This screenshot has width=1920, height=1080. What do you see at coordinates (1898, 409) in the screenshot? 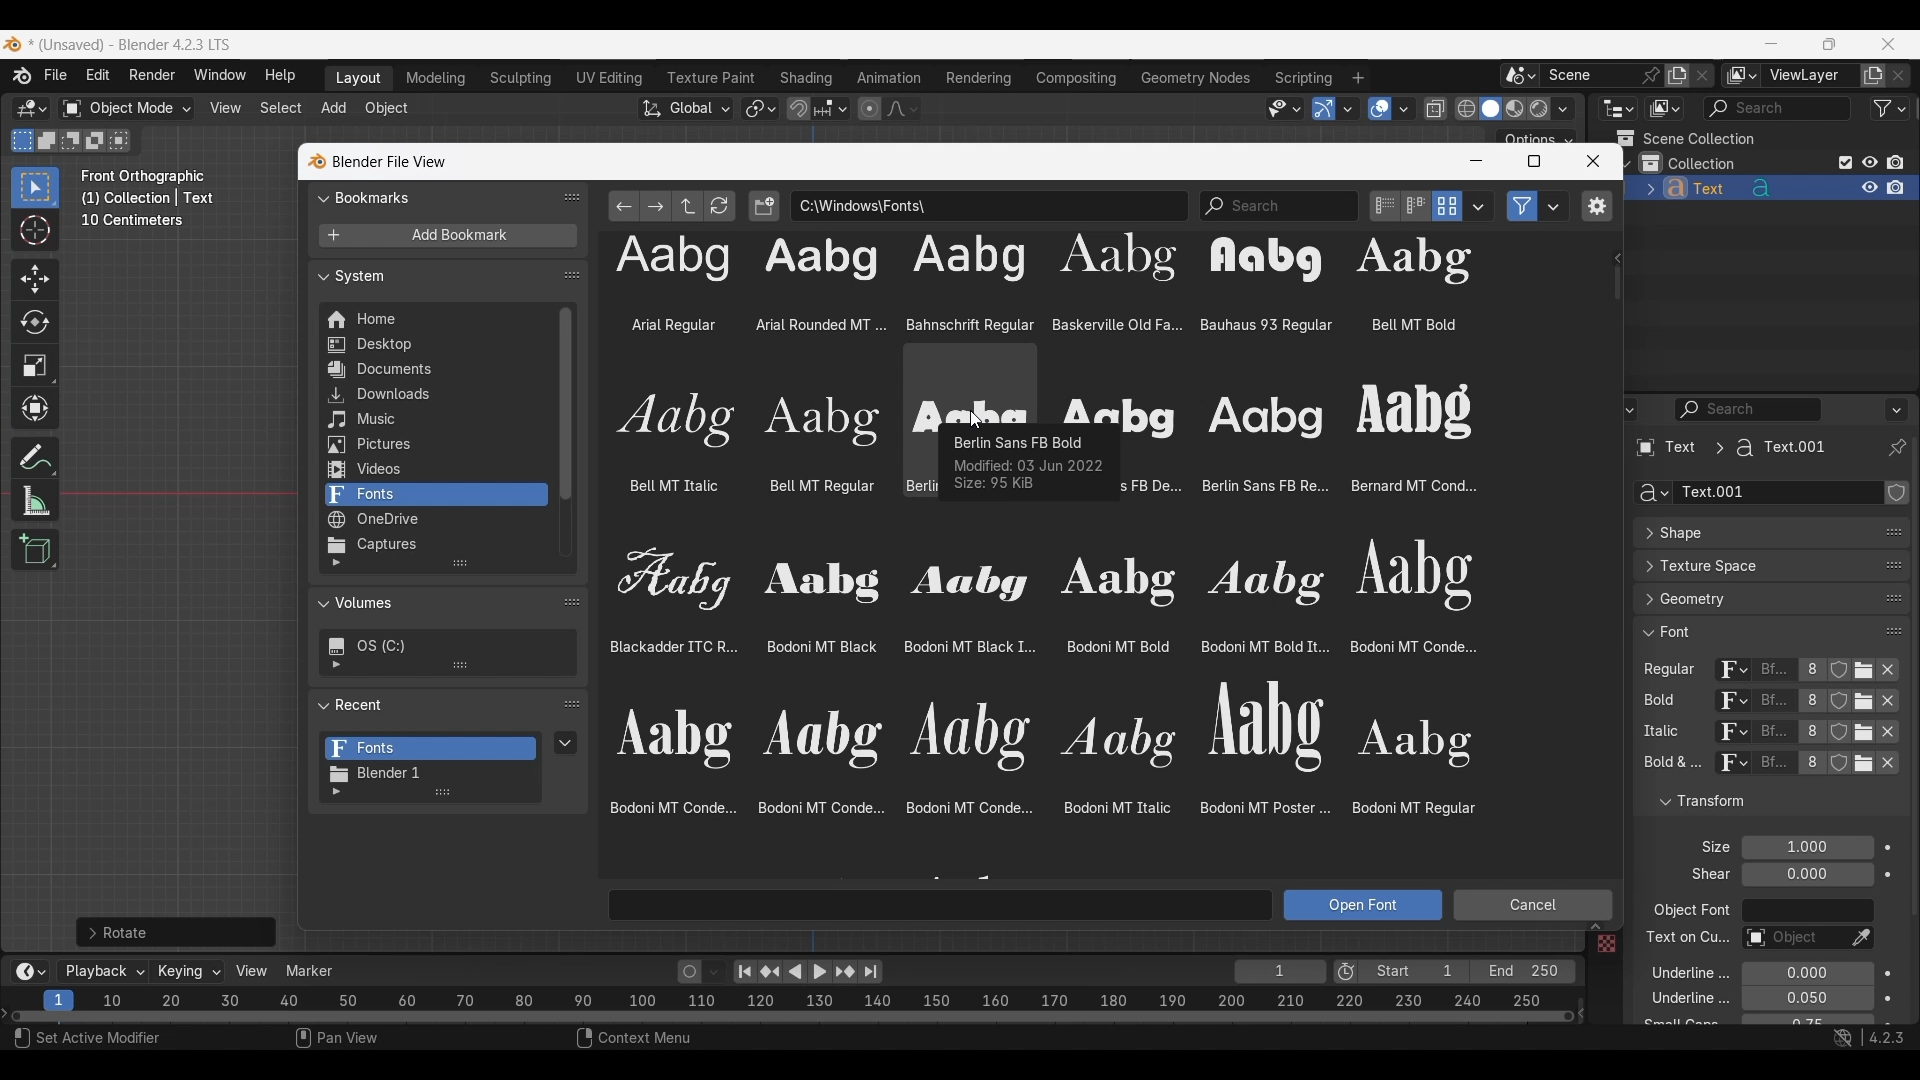
I see `Options for the properties editor` at bounding box center [1898, 409].